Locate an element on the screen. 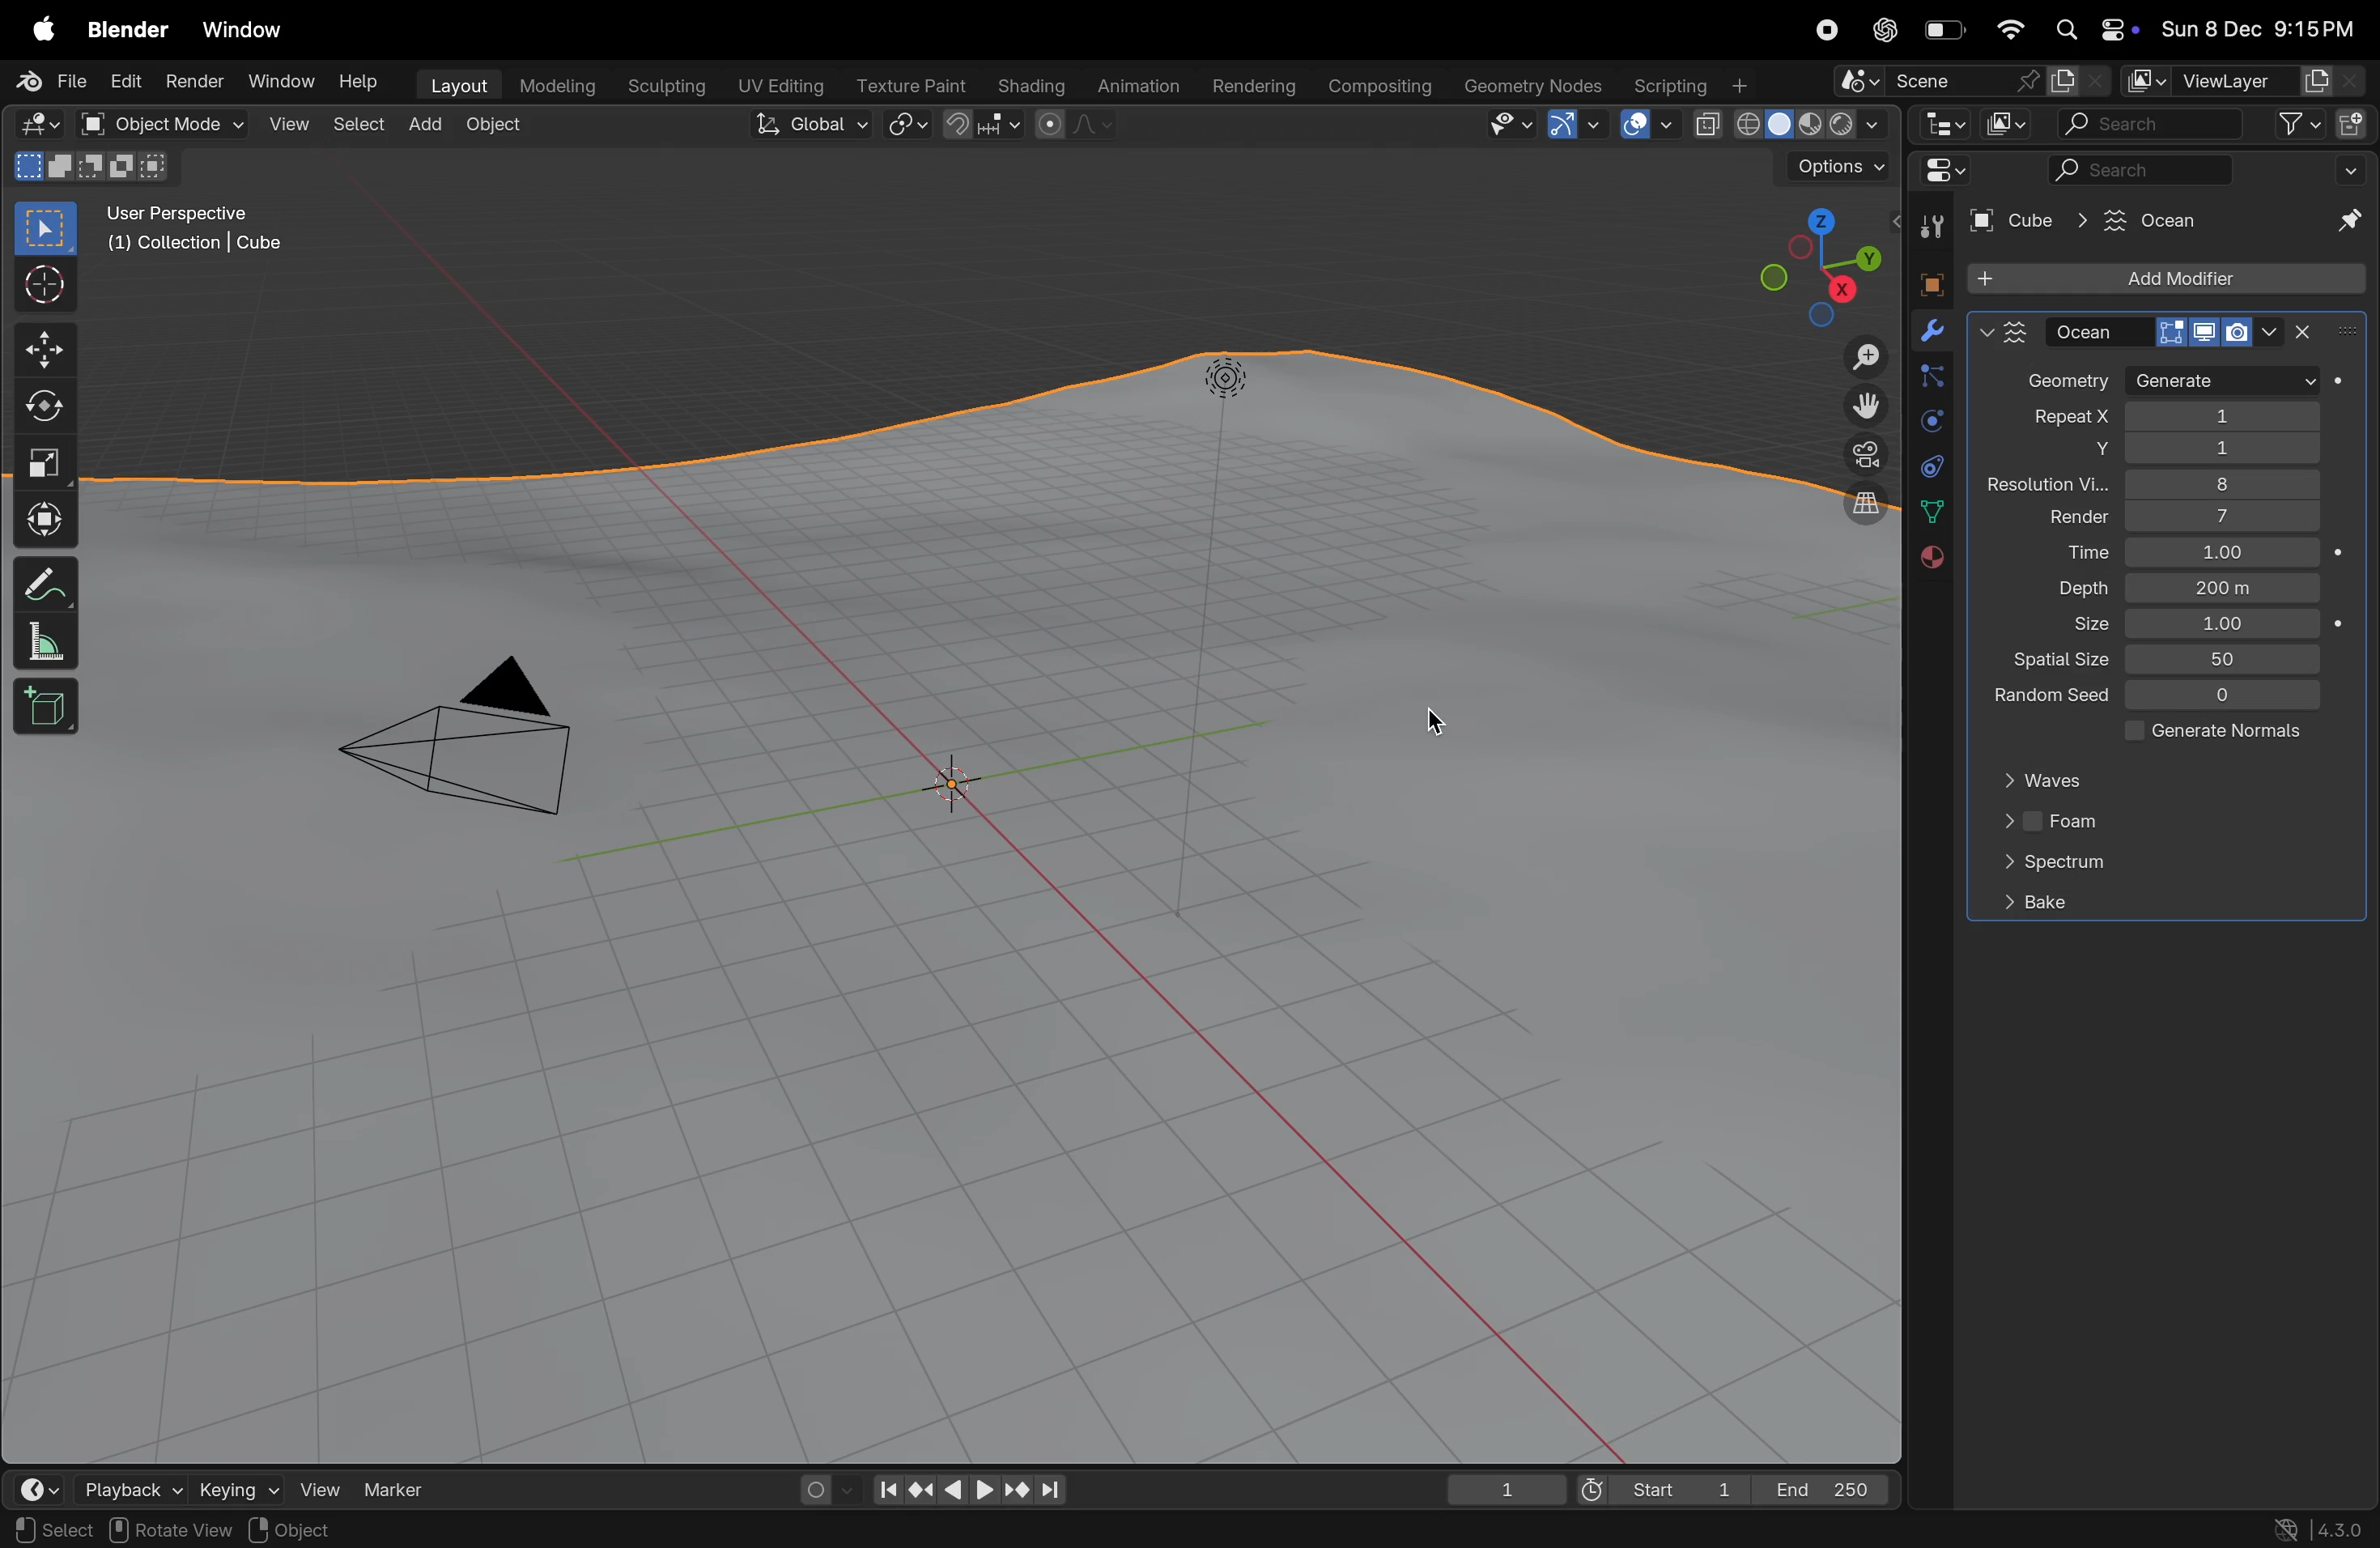  widgets is located at coordinates (1940, 172).